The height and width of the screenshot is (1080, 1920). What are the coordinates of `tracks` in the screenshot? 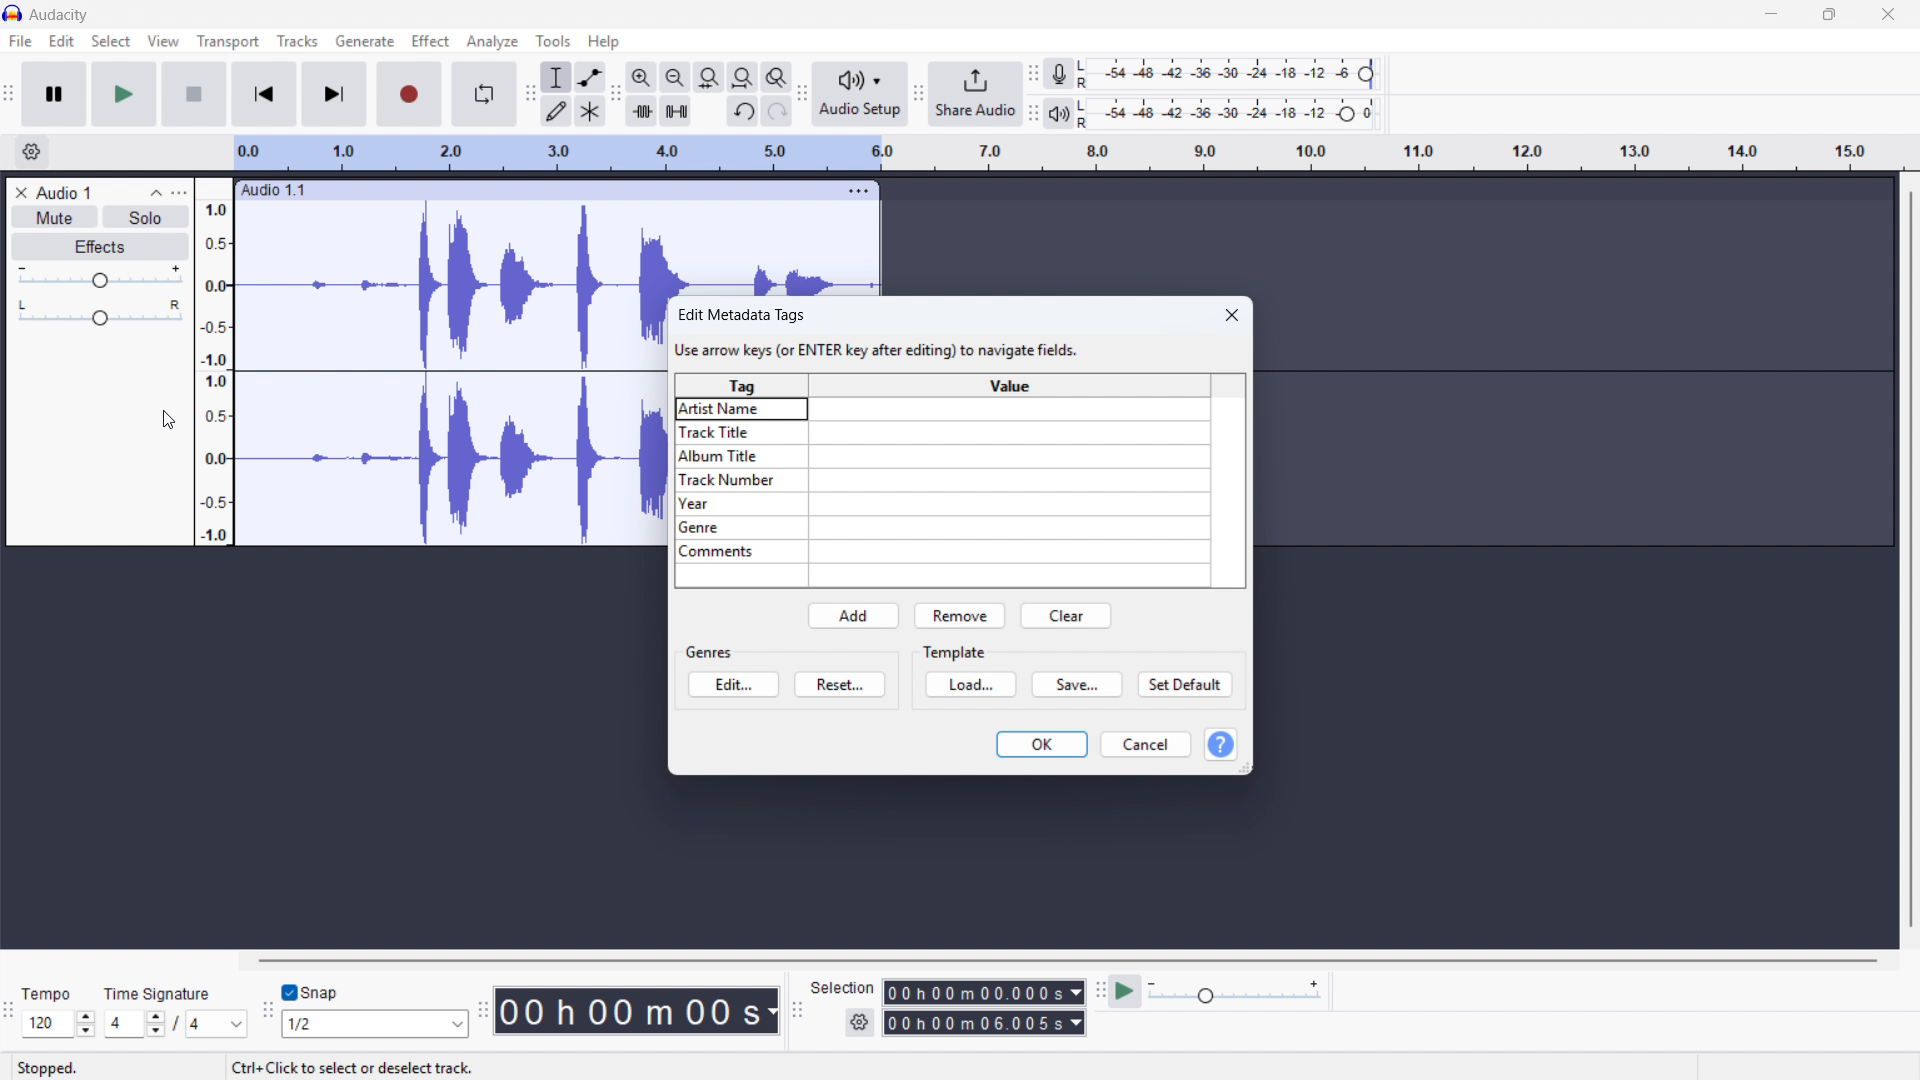 It's located at (298, 41).